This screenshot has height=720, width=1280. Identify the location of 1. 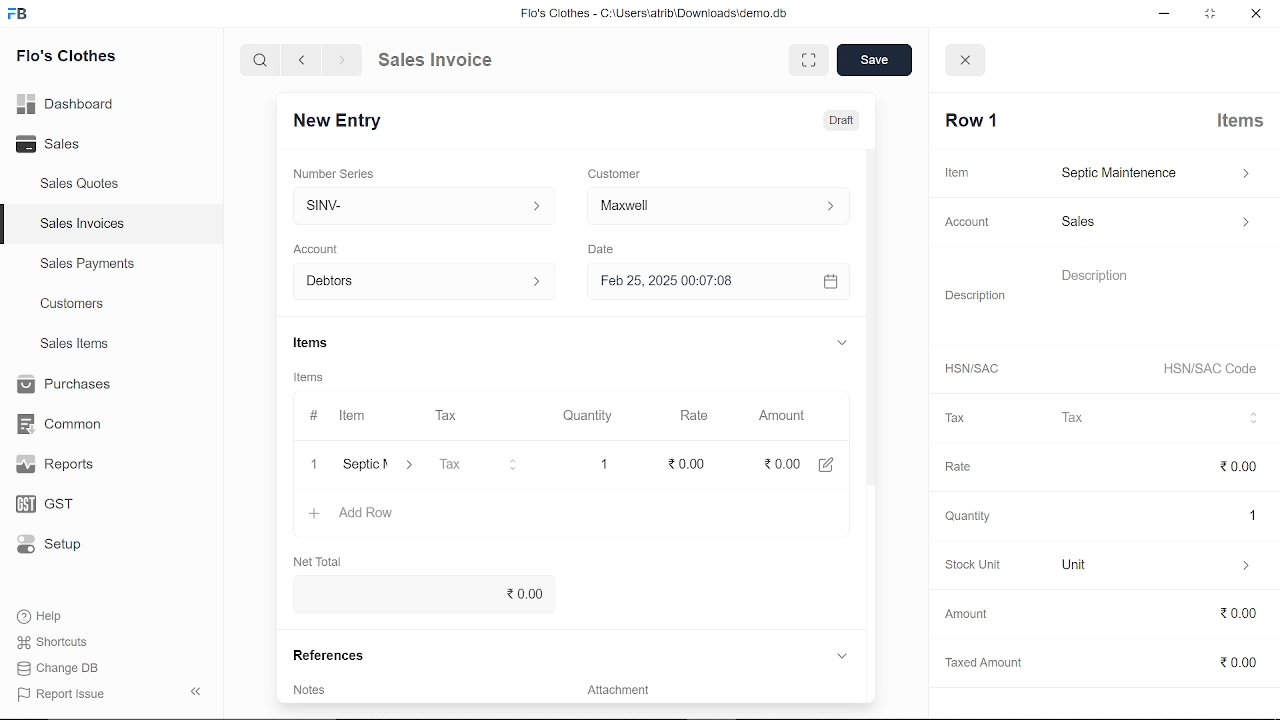
(1243, 515).